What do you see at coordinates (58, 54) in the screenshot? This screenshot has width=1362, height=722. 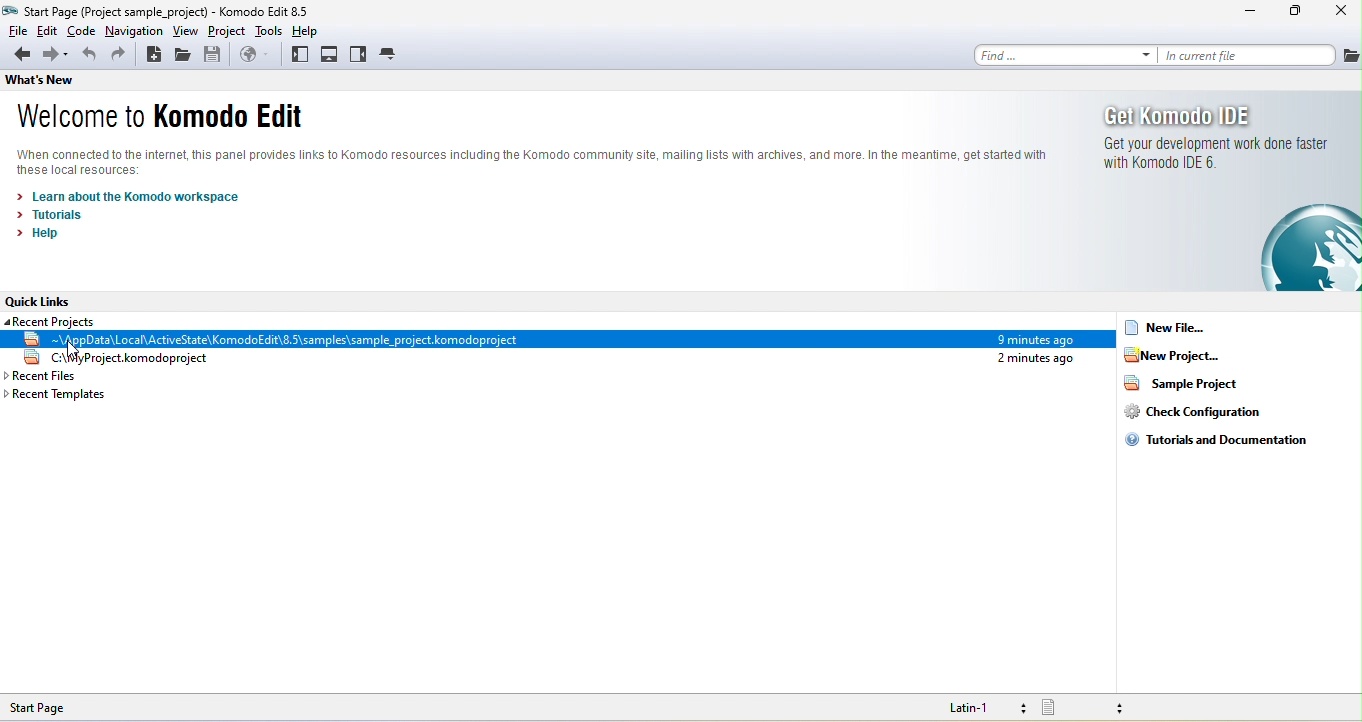 I see `forward` at bounding box center [58, 54].